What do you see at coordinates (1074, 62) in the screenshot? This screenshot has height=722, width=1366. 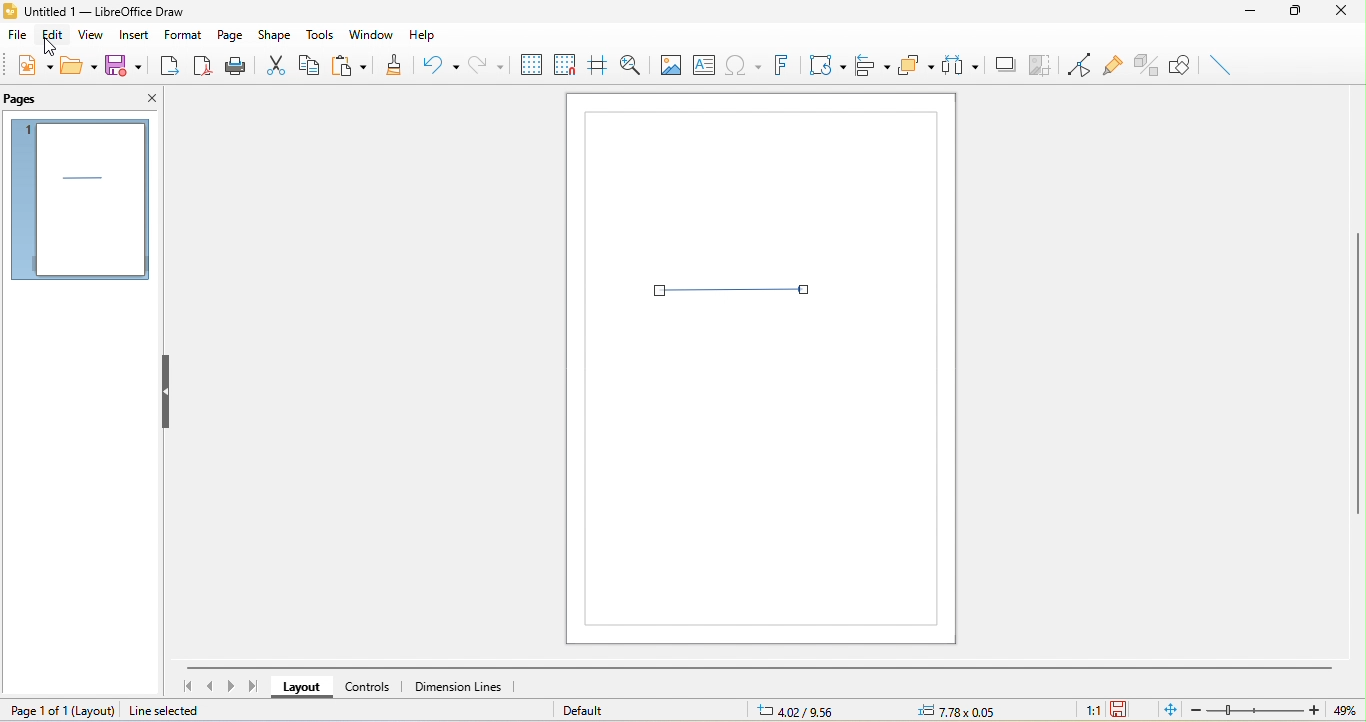 I see `toggle point edit mode` at bounding box center [1074, 62].